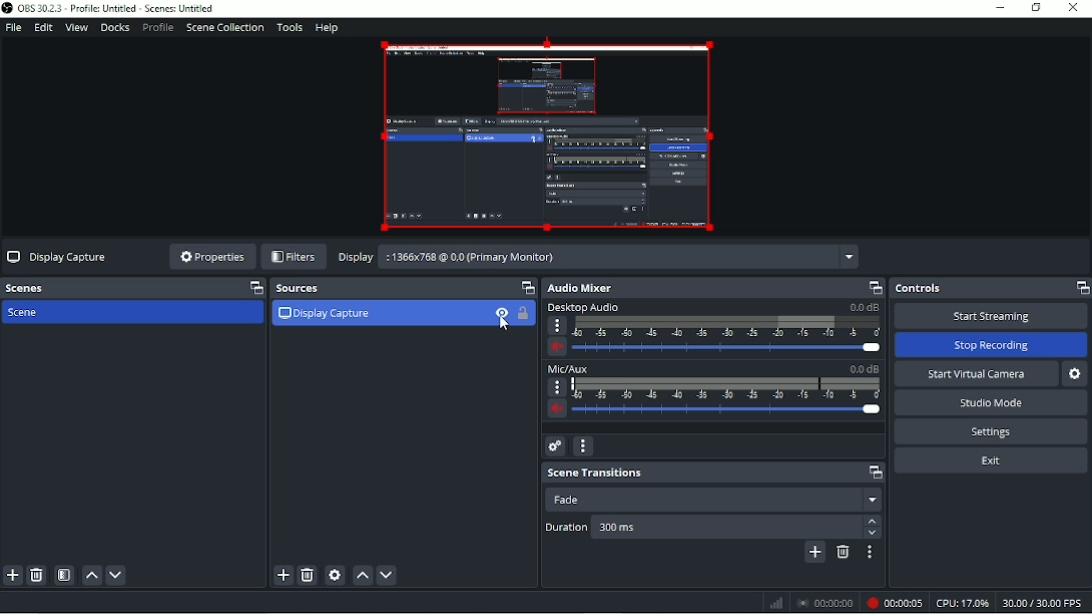  I want to click on Studio mode, so click(992, 402).